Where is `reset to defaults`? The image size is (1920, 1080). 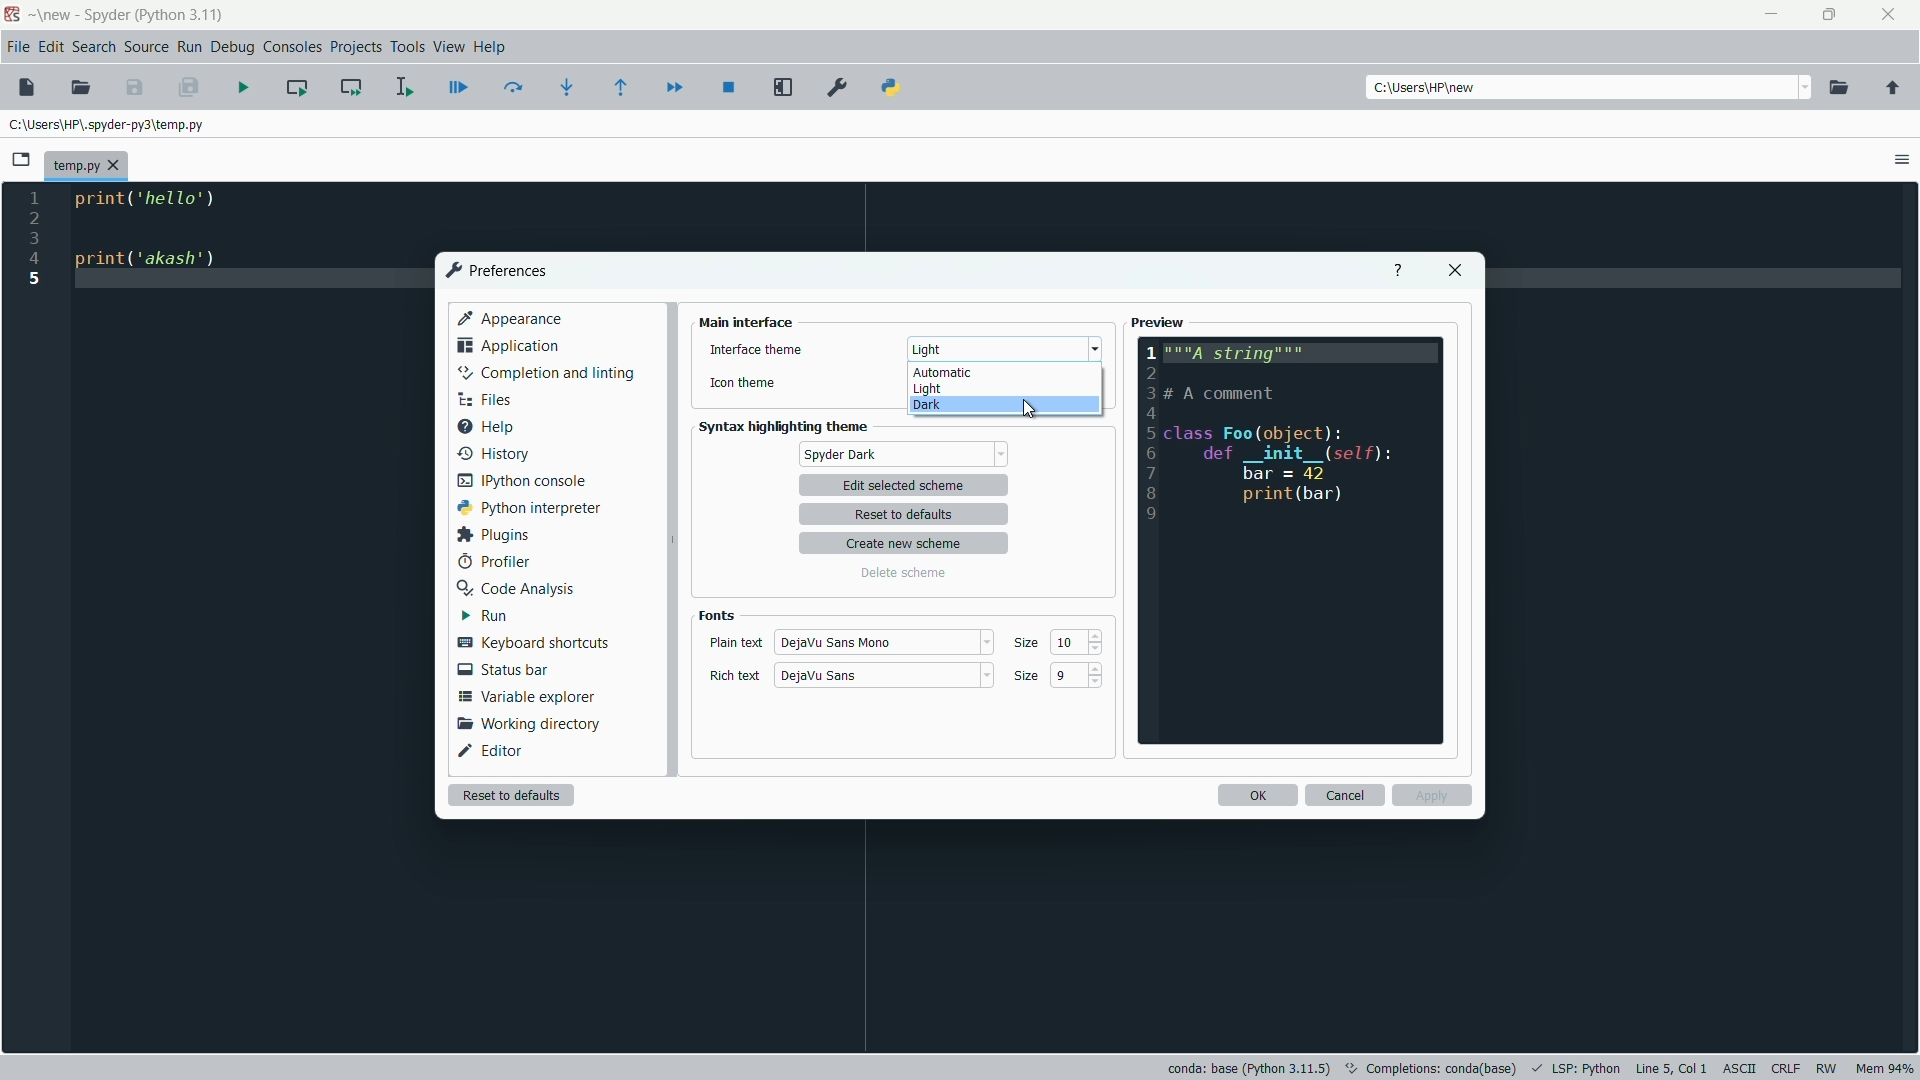 reset to defaults is located at coordinates (910, 515).